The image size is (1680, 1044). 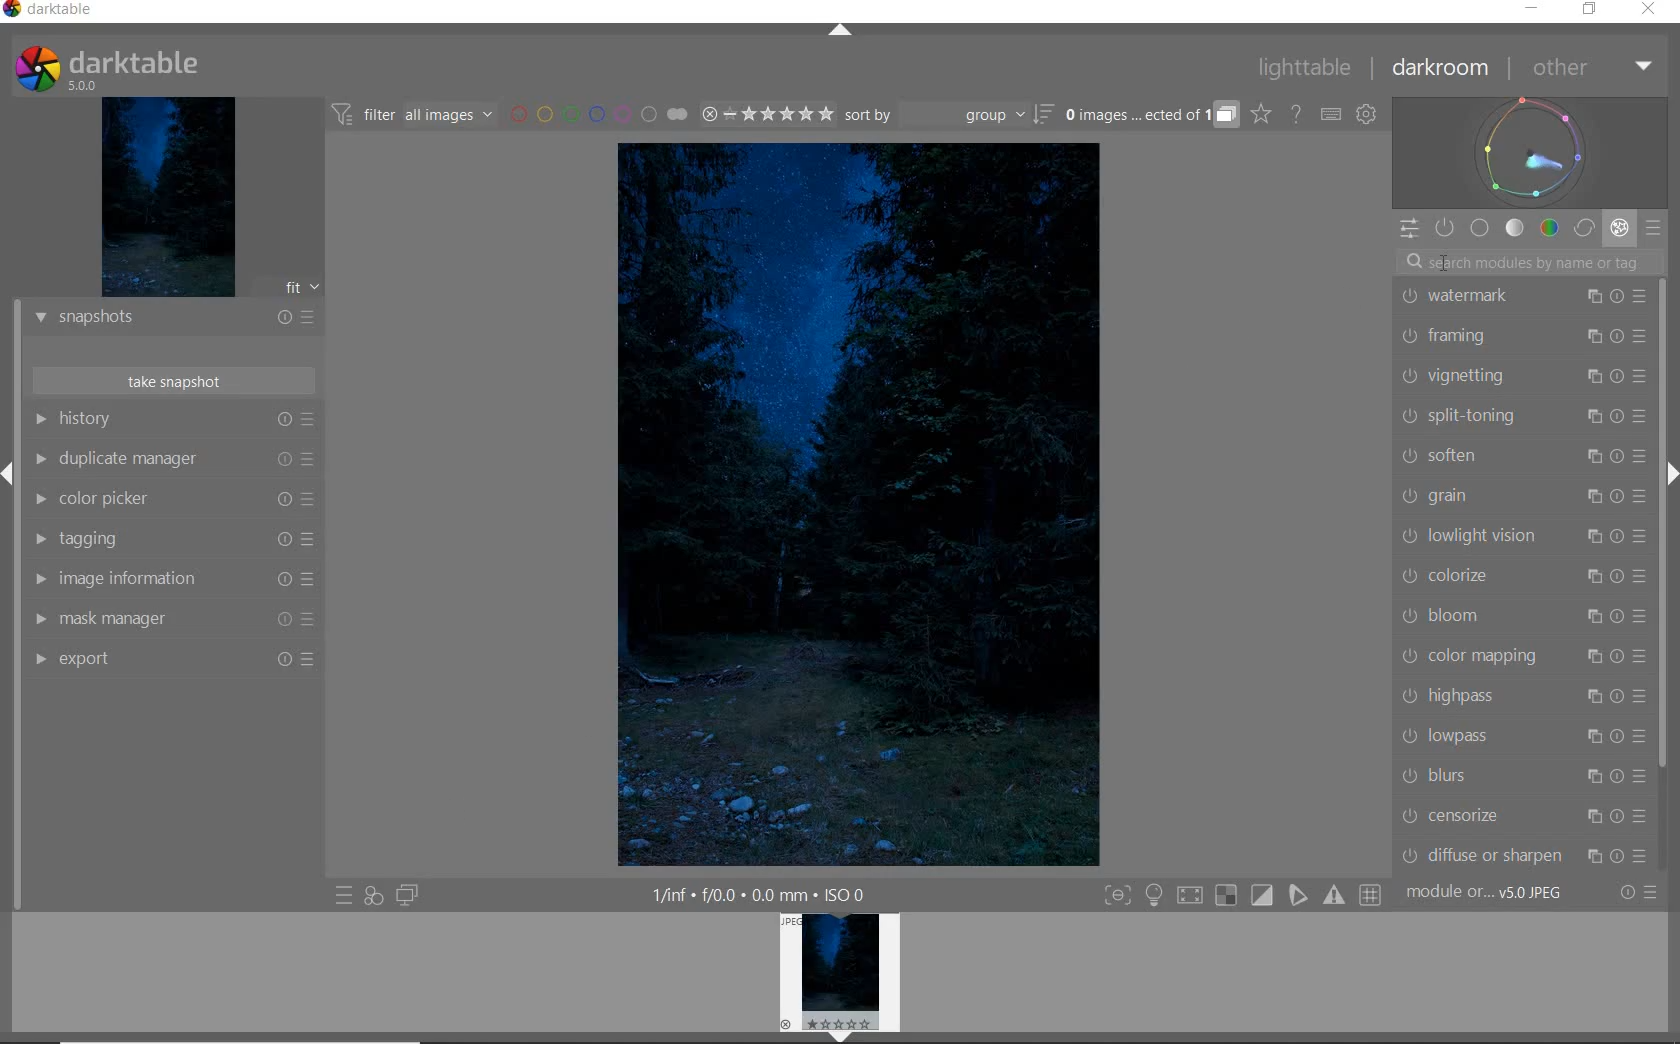 I want to click on IMAGE PREVIEW, so click(x=840, y=977).